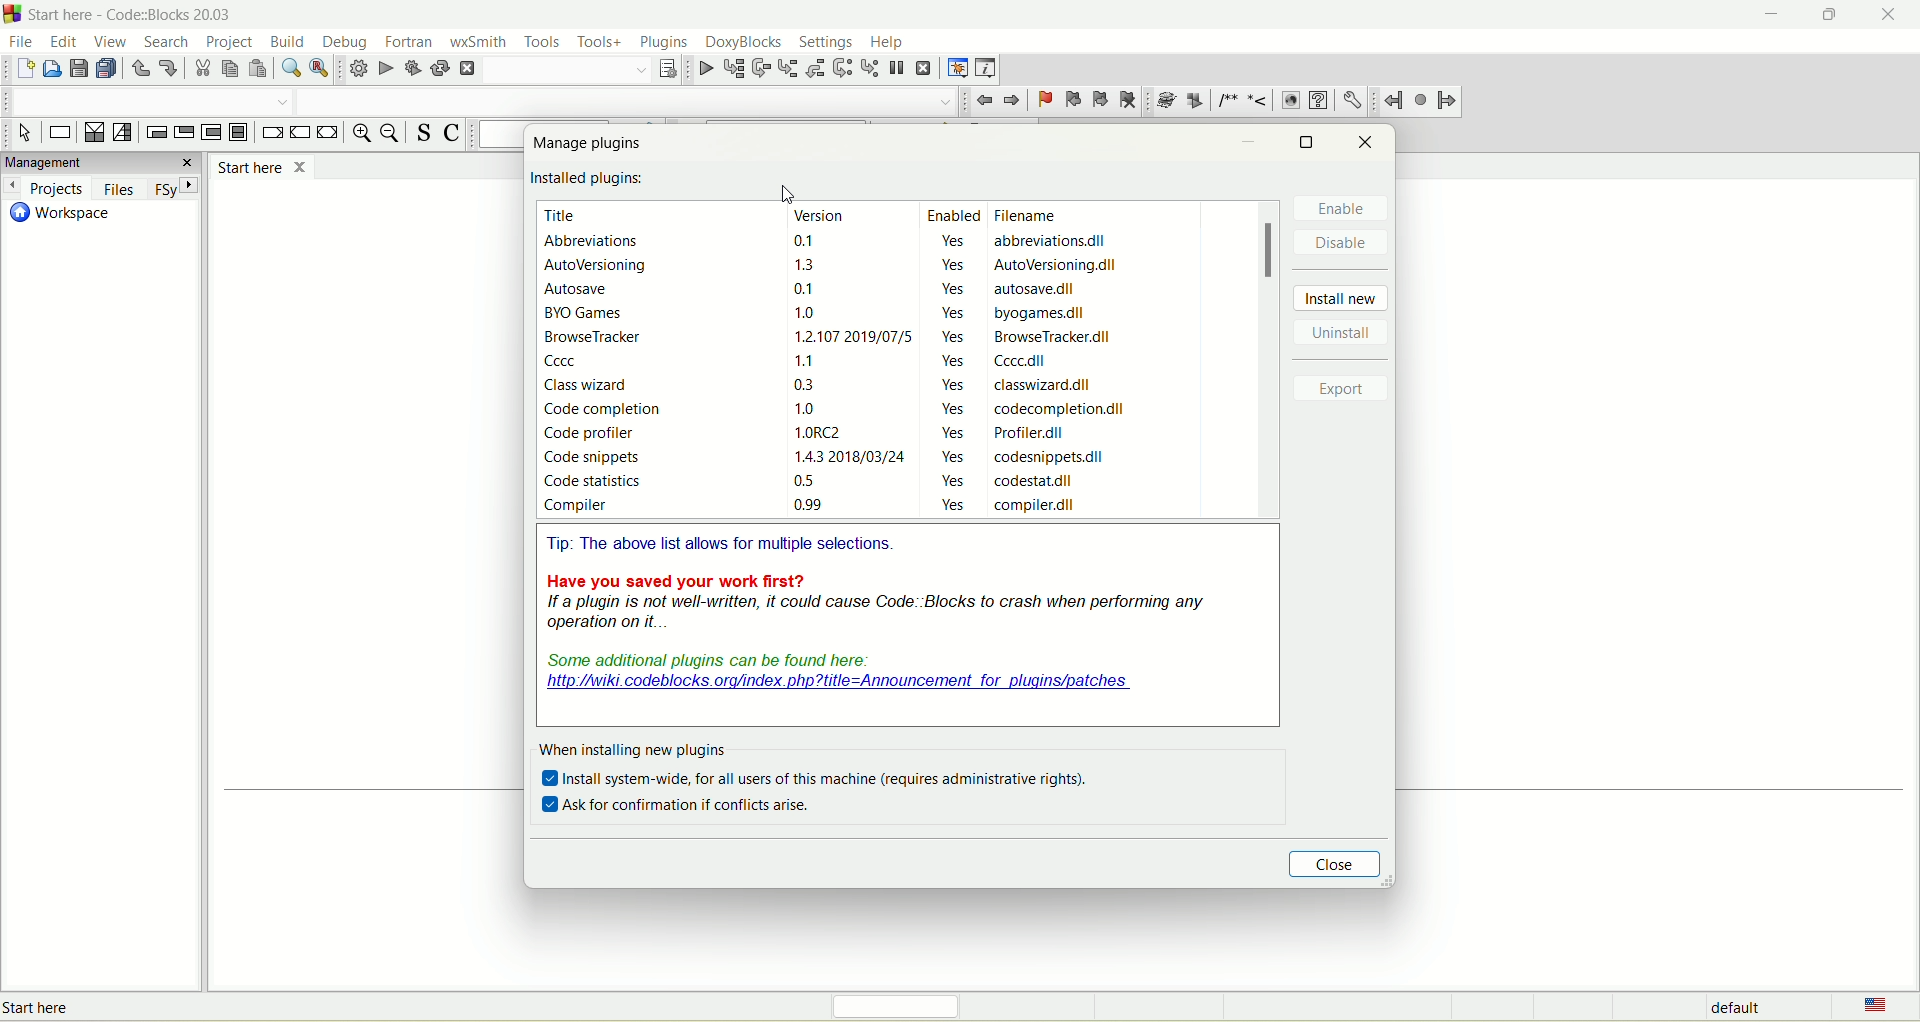 This screenshot has height=1022, width=1920. Describe the element at coordinates (728, 544) in the screenshot. I see `tip` at that location.